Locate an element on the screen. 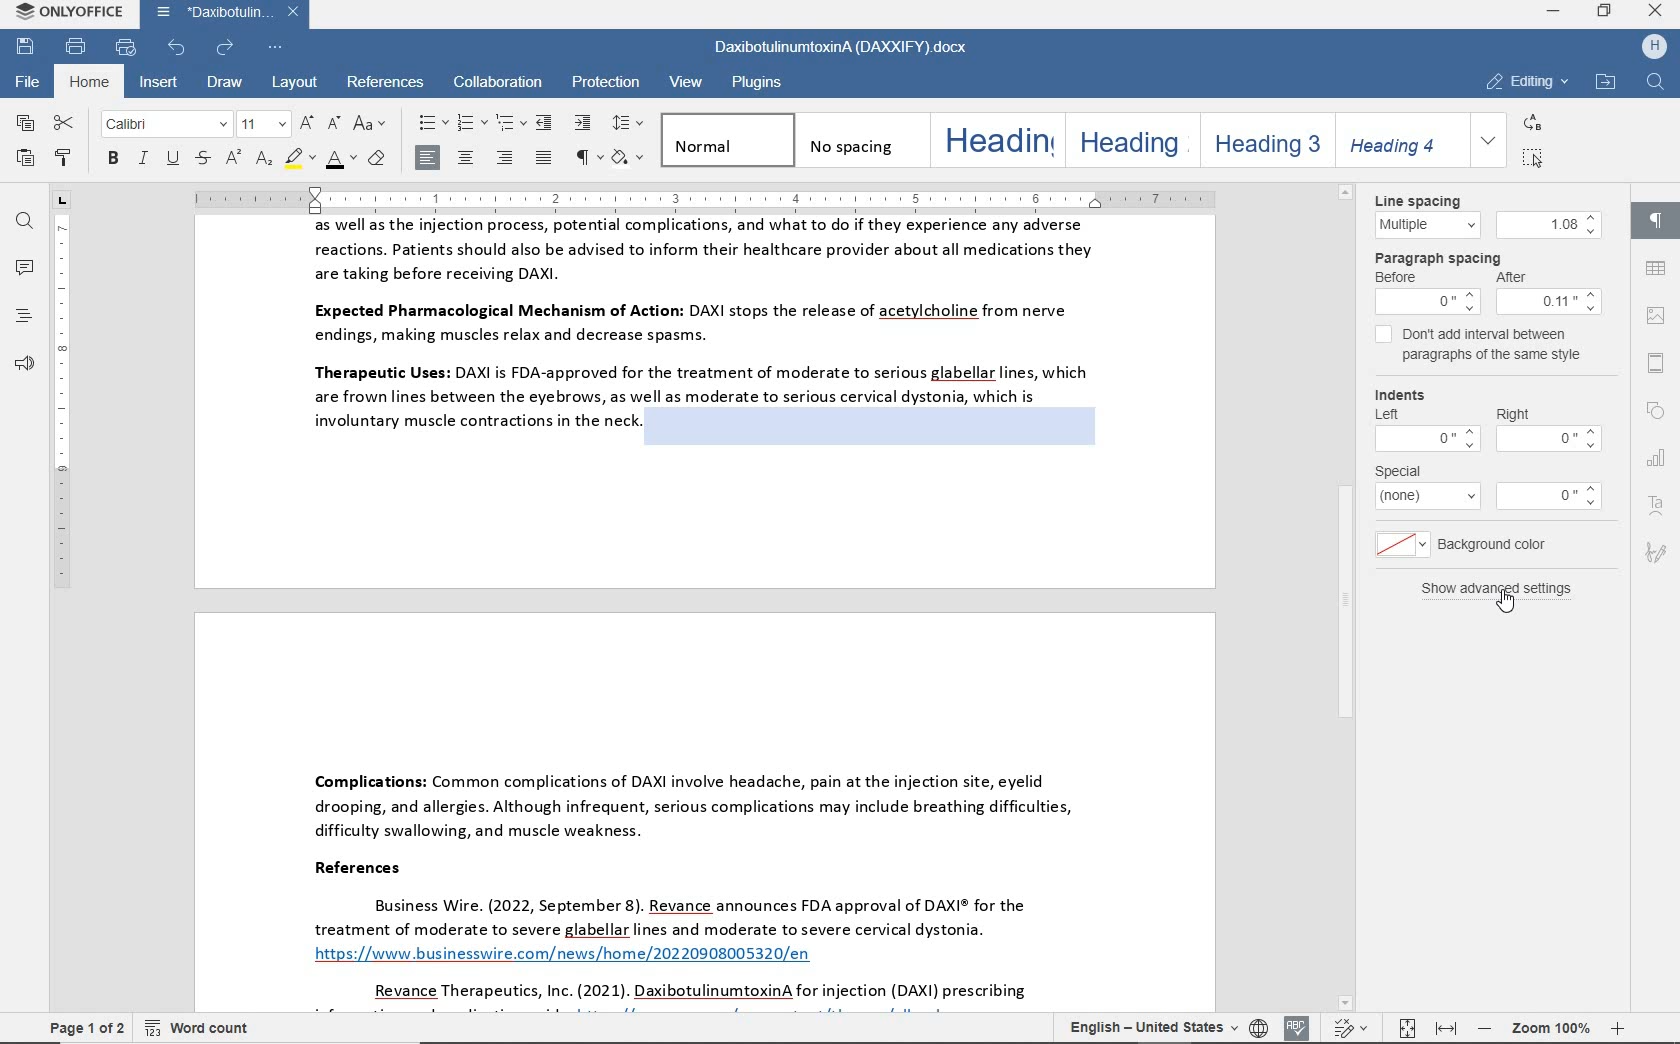 Image resolution: width=1680 pixels, height=1044 pixels. pointer is located at coordinates (1509, 609).